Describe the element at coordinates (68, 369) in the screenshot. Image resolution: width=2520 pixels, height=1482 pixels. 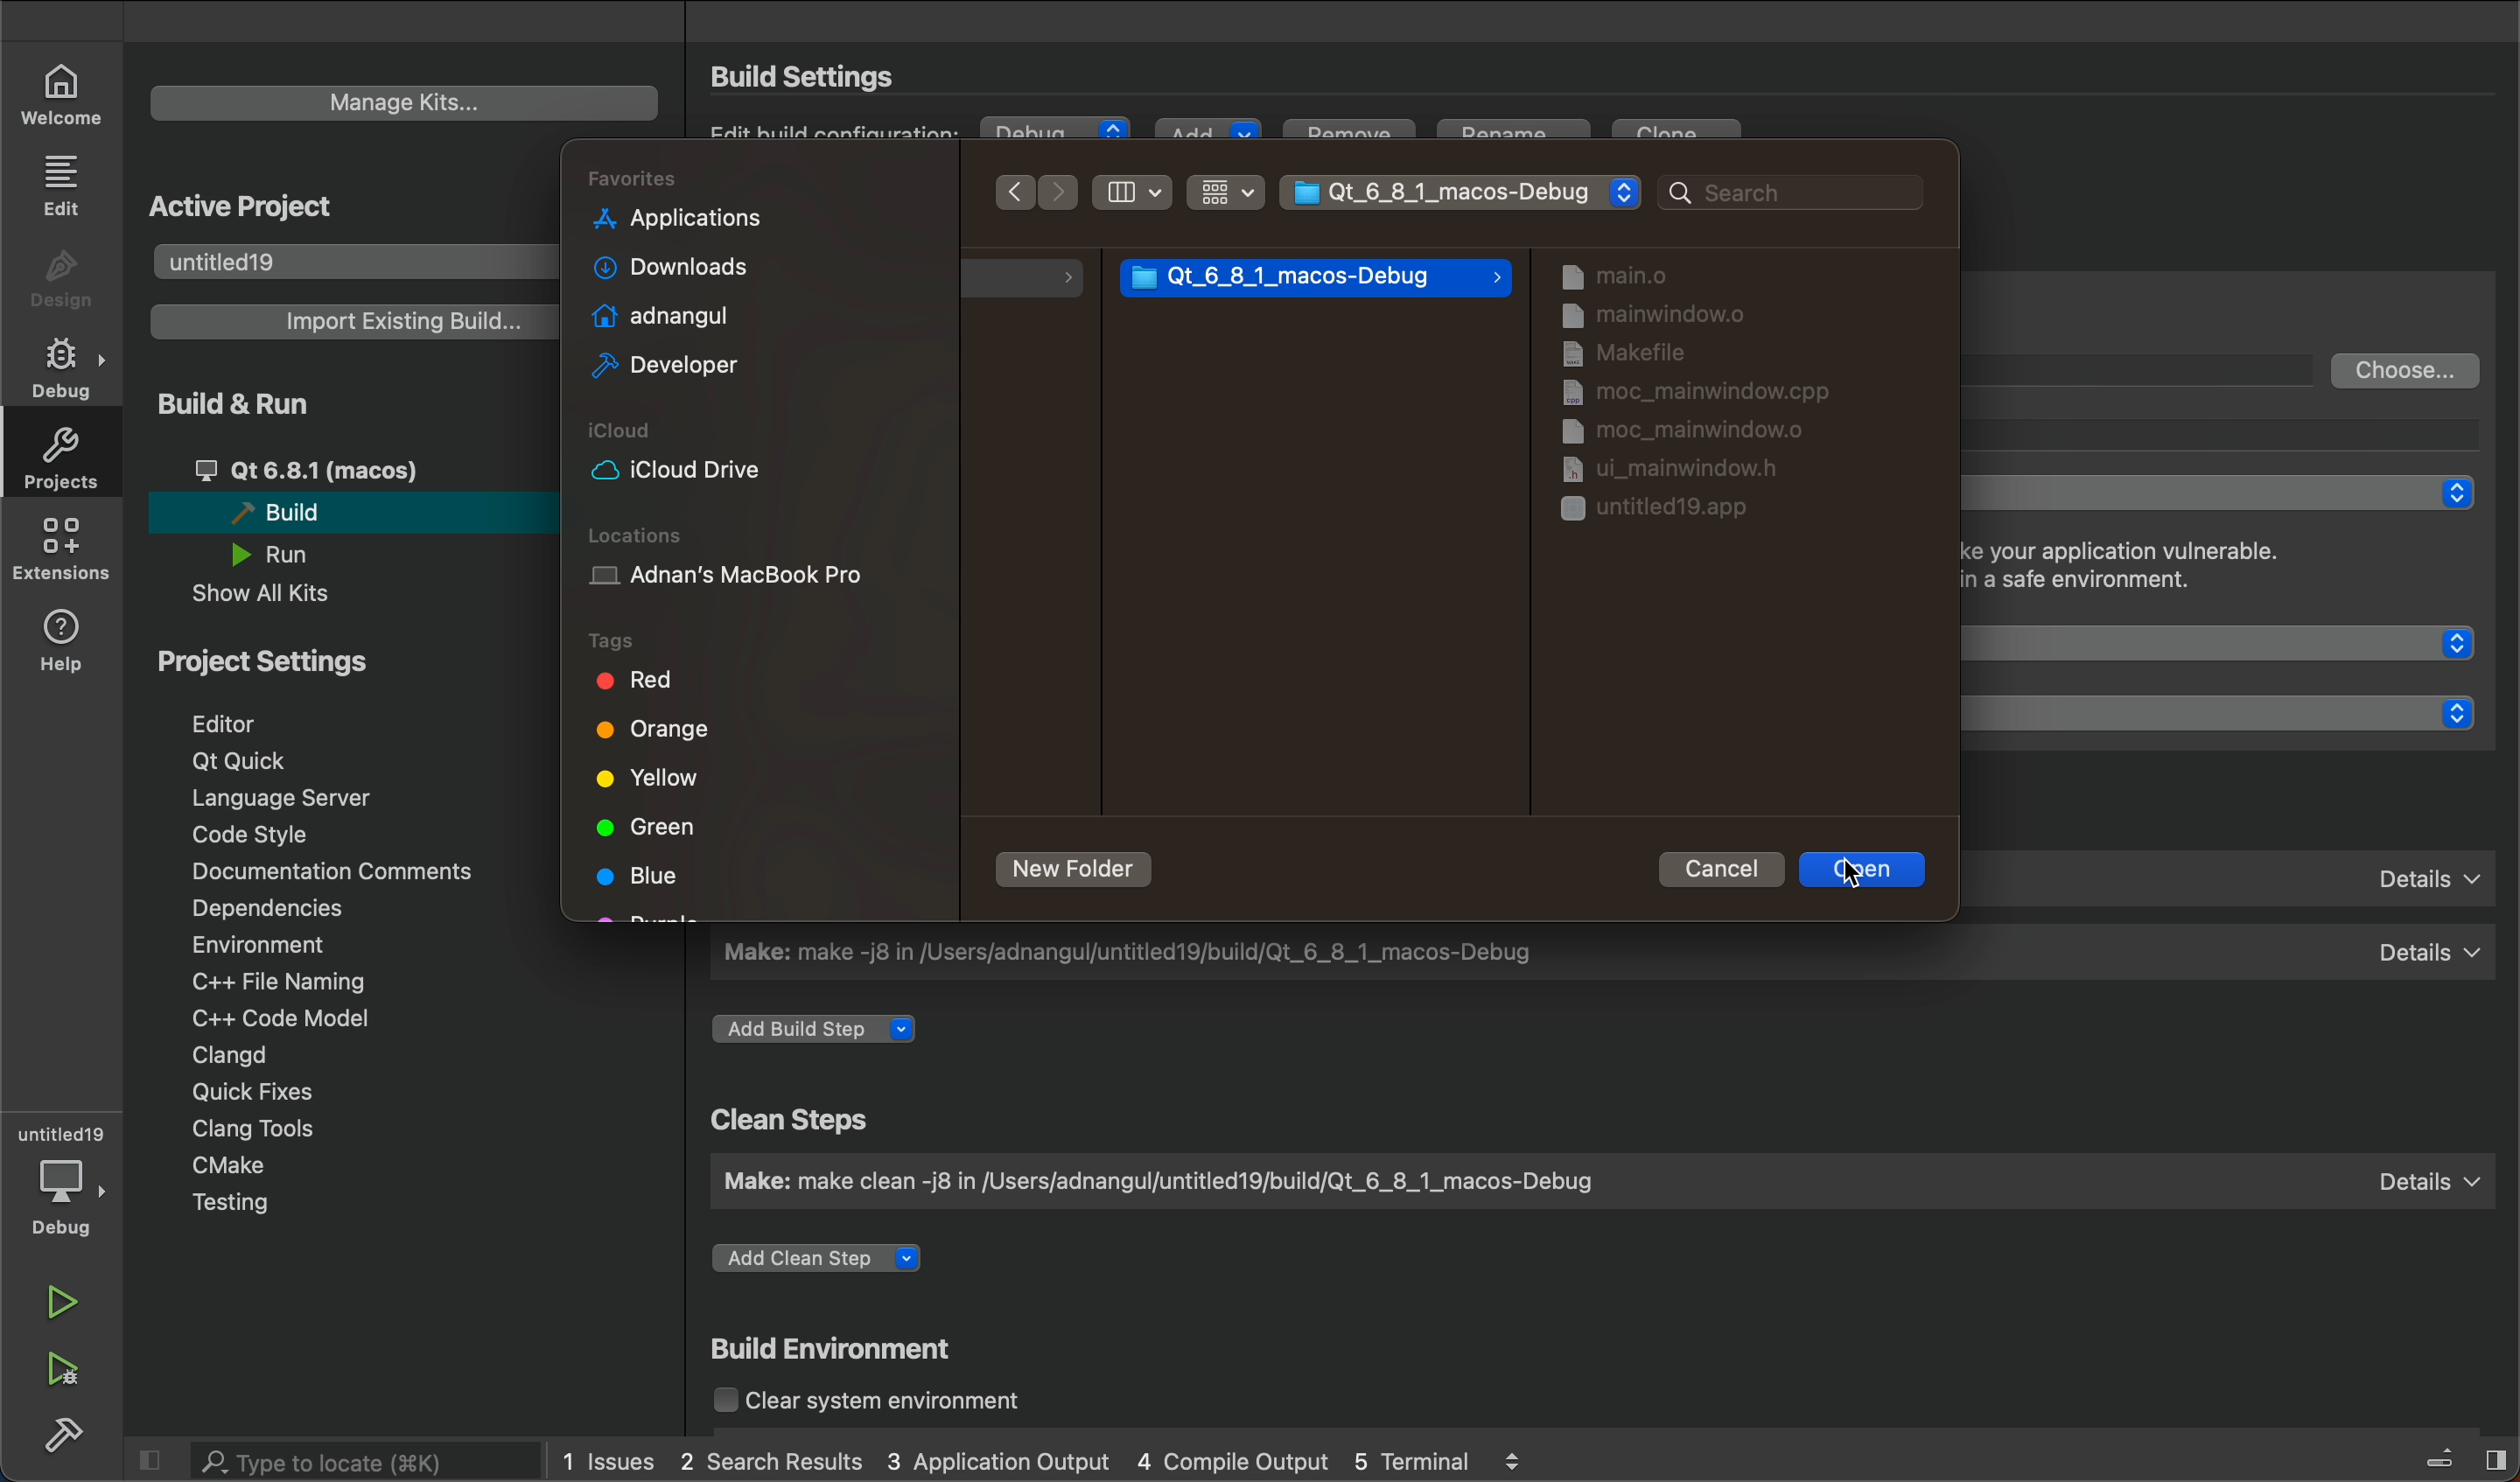
I see `debug` at that location.